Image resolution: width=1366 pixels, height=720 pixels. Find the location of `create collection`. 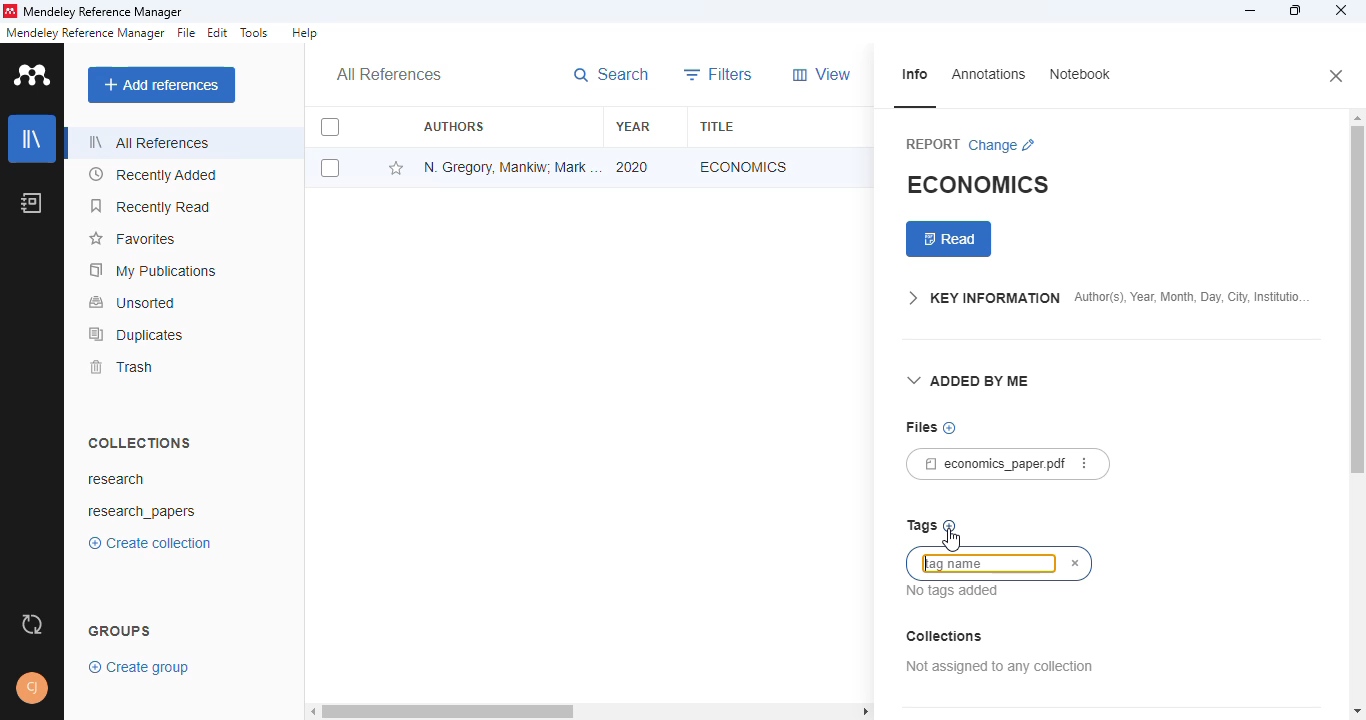

create collection is located at coordinates (149, 543).